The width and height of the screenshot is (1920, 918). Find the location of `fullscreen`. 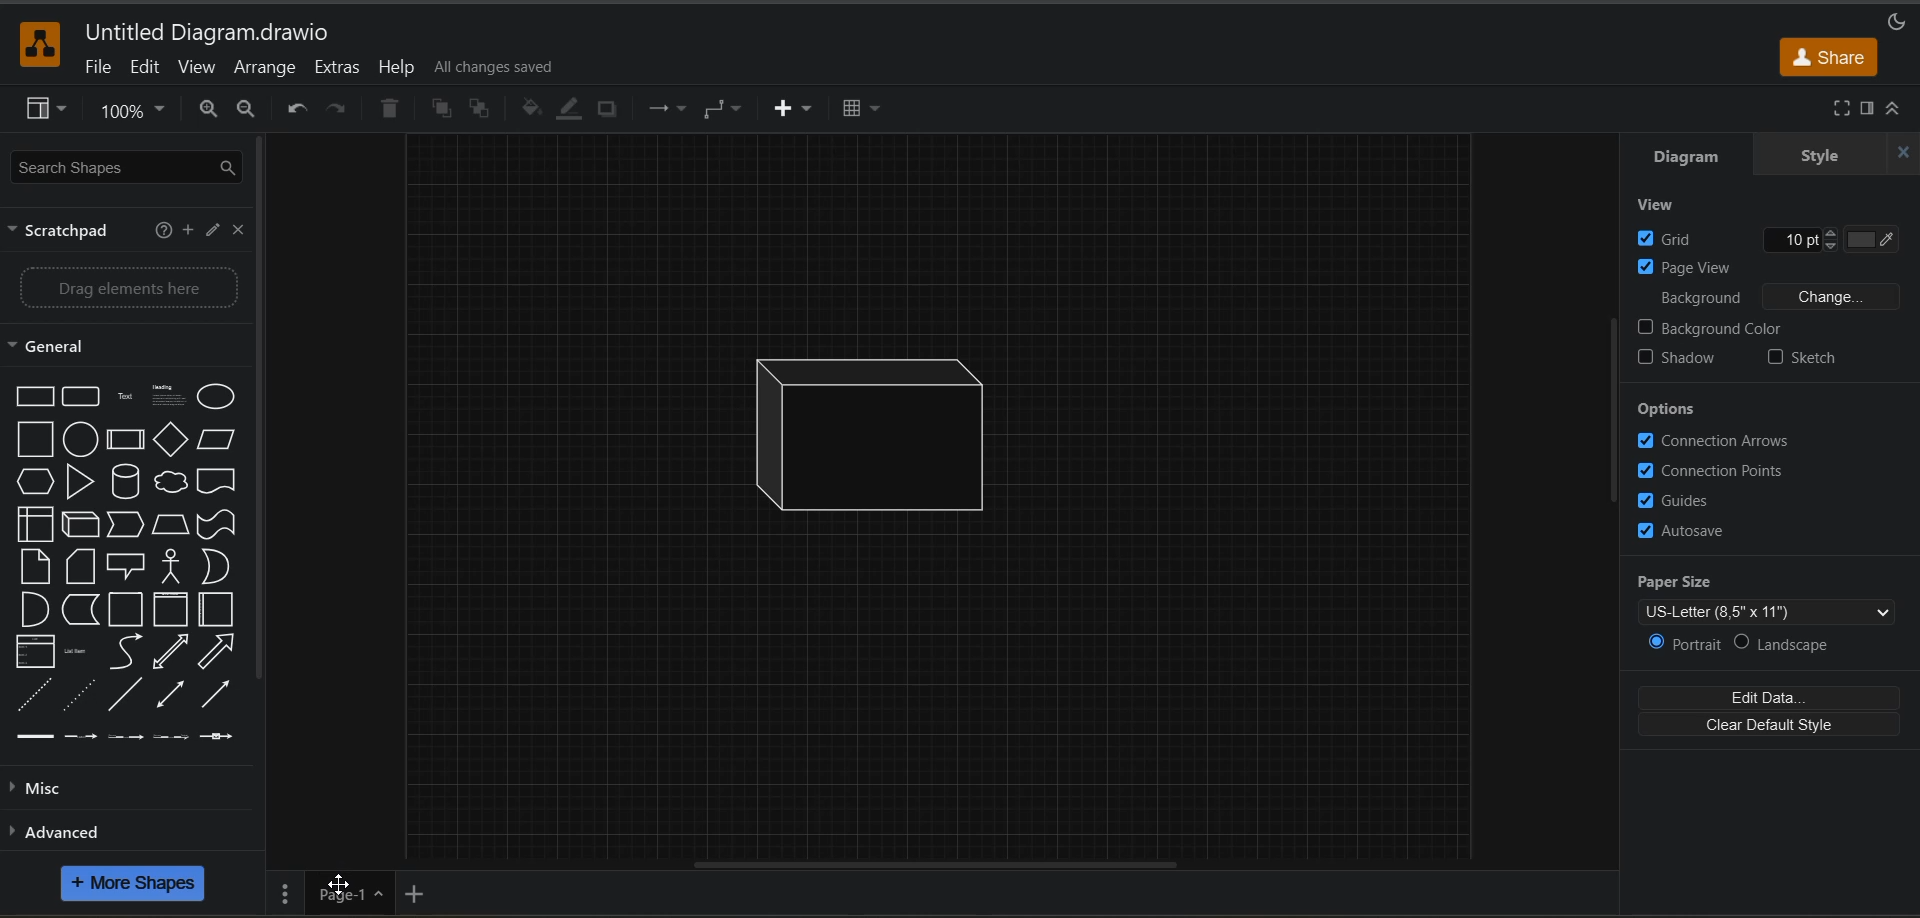

fullscreen is located at coordinates (1842, 109).